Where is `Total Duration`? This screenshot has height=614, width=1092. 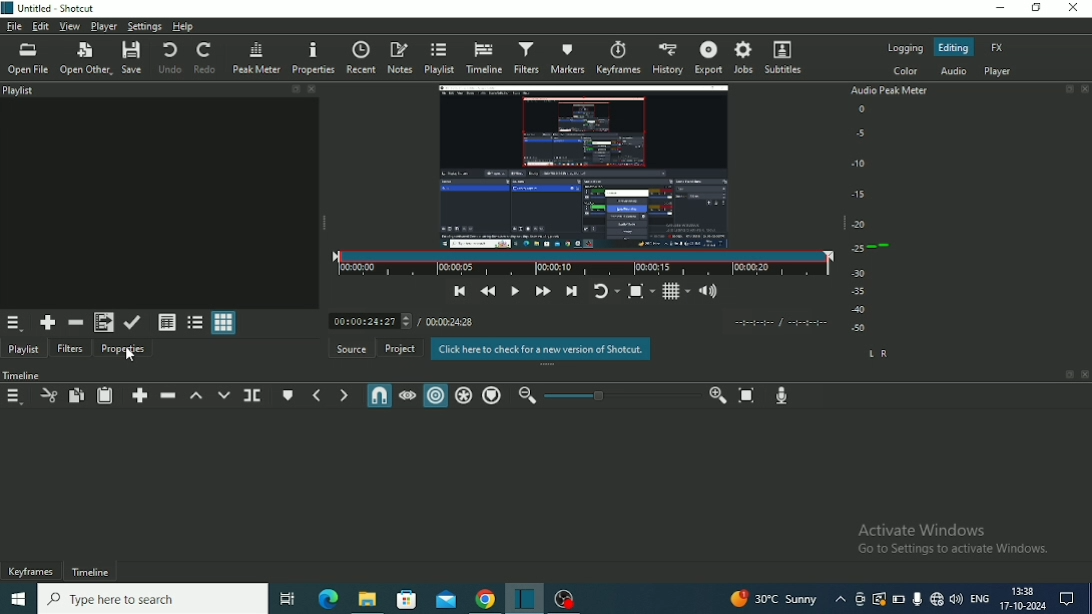 Total Duration is located at coordinates (450, 322).